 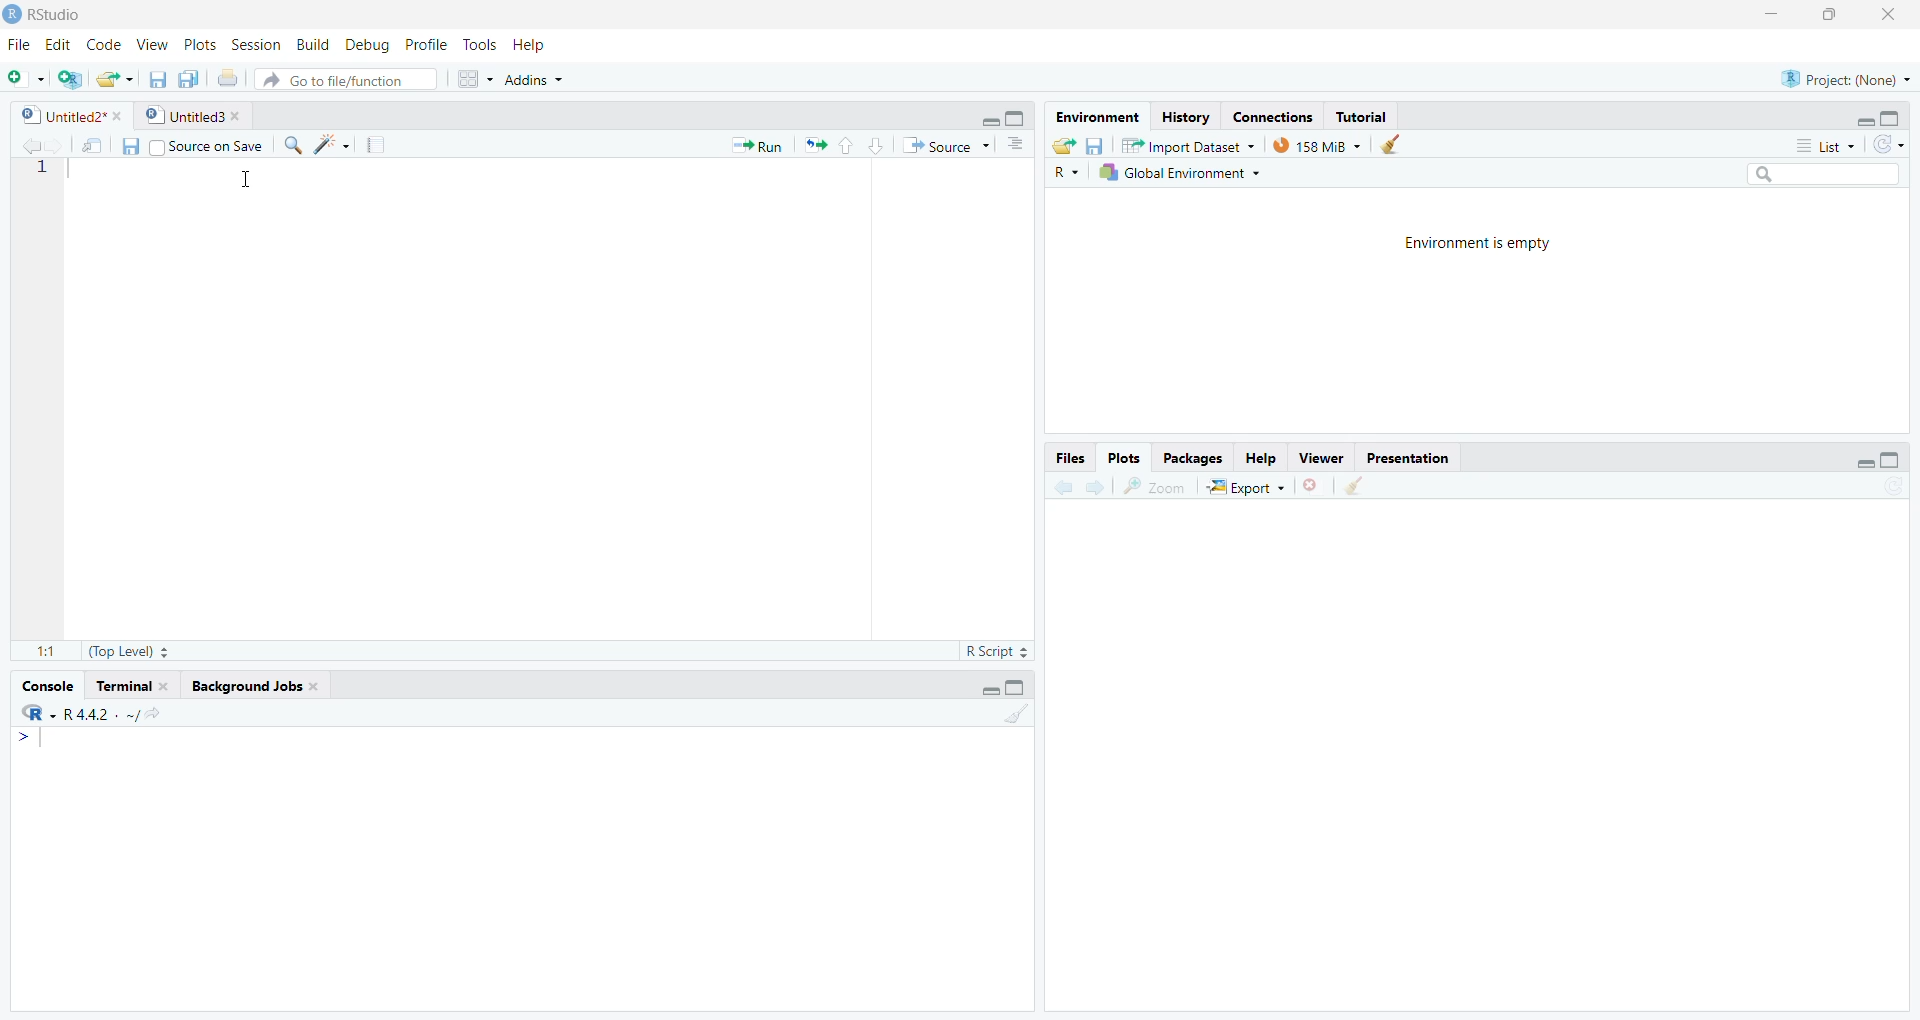 What do you see at coordinates (103, 44) in the screenshot?
I see `Code` at bounding box center [103, 44].